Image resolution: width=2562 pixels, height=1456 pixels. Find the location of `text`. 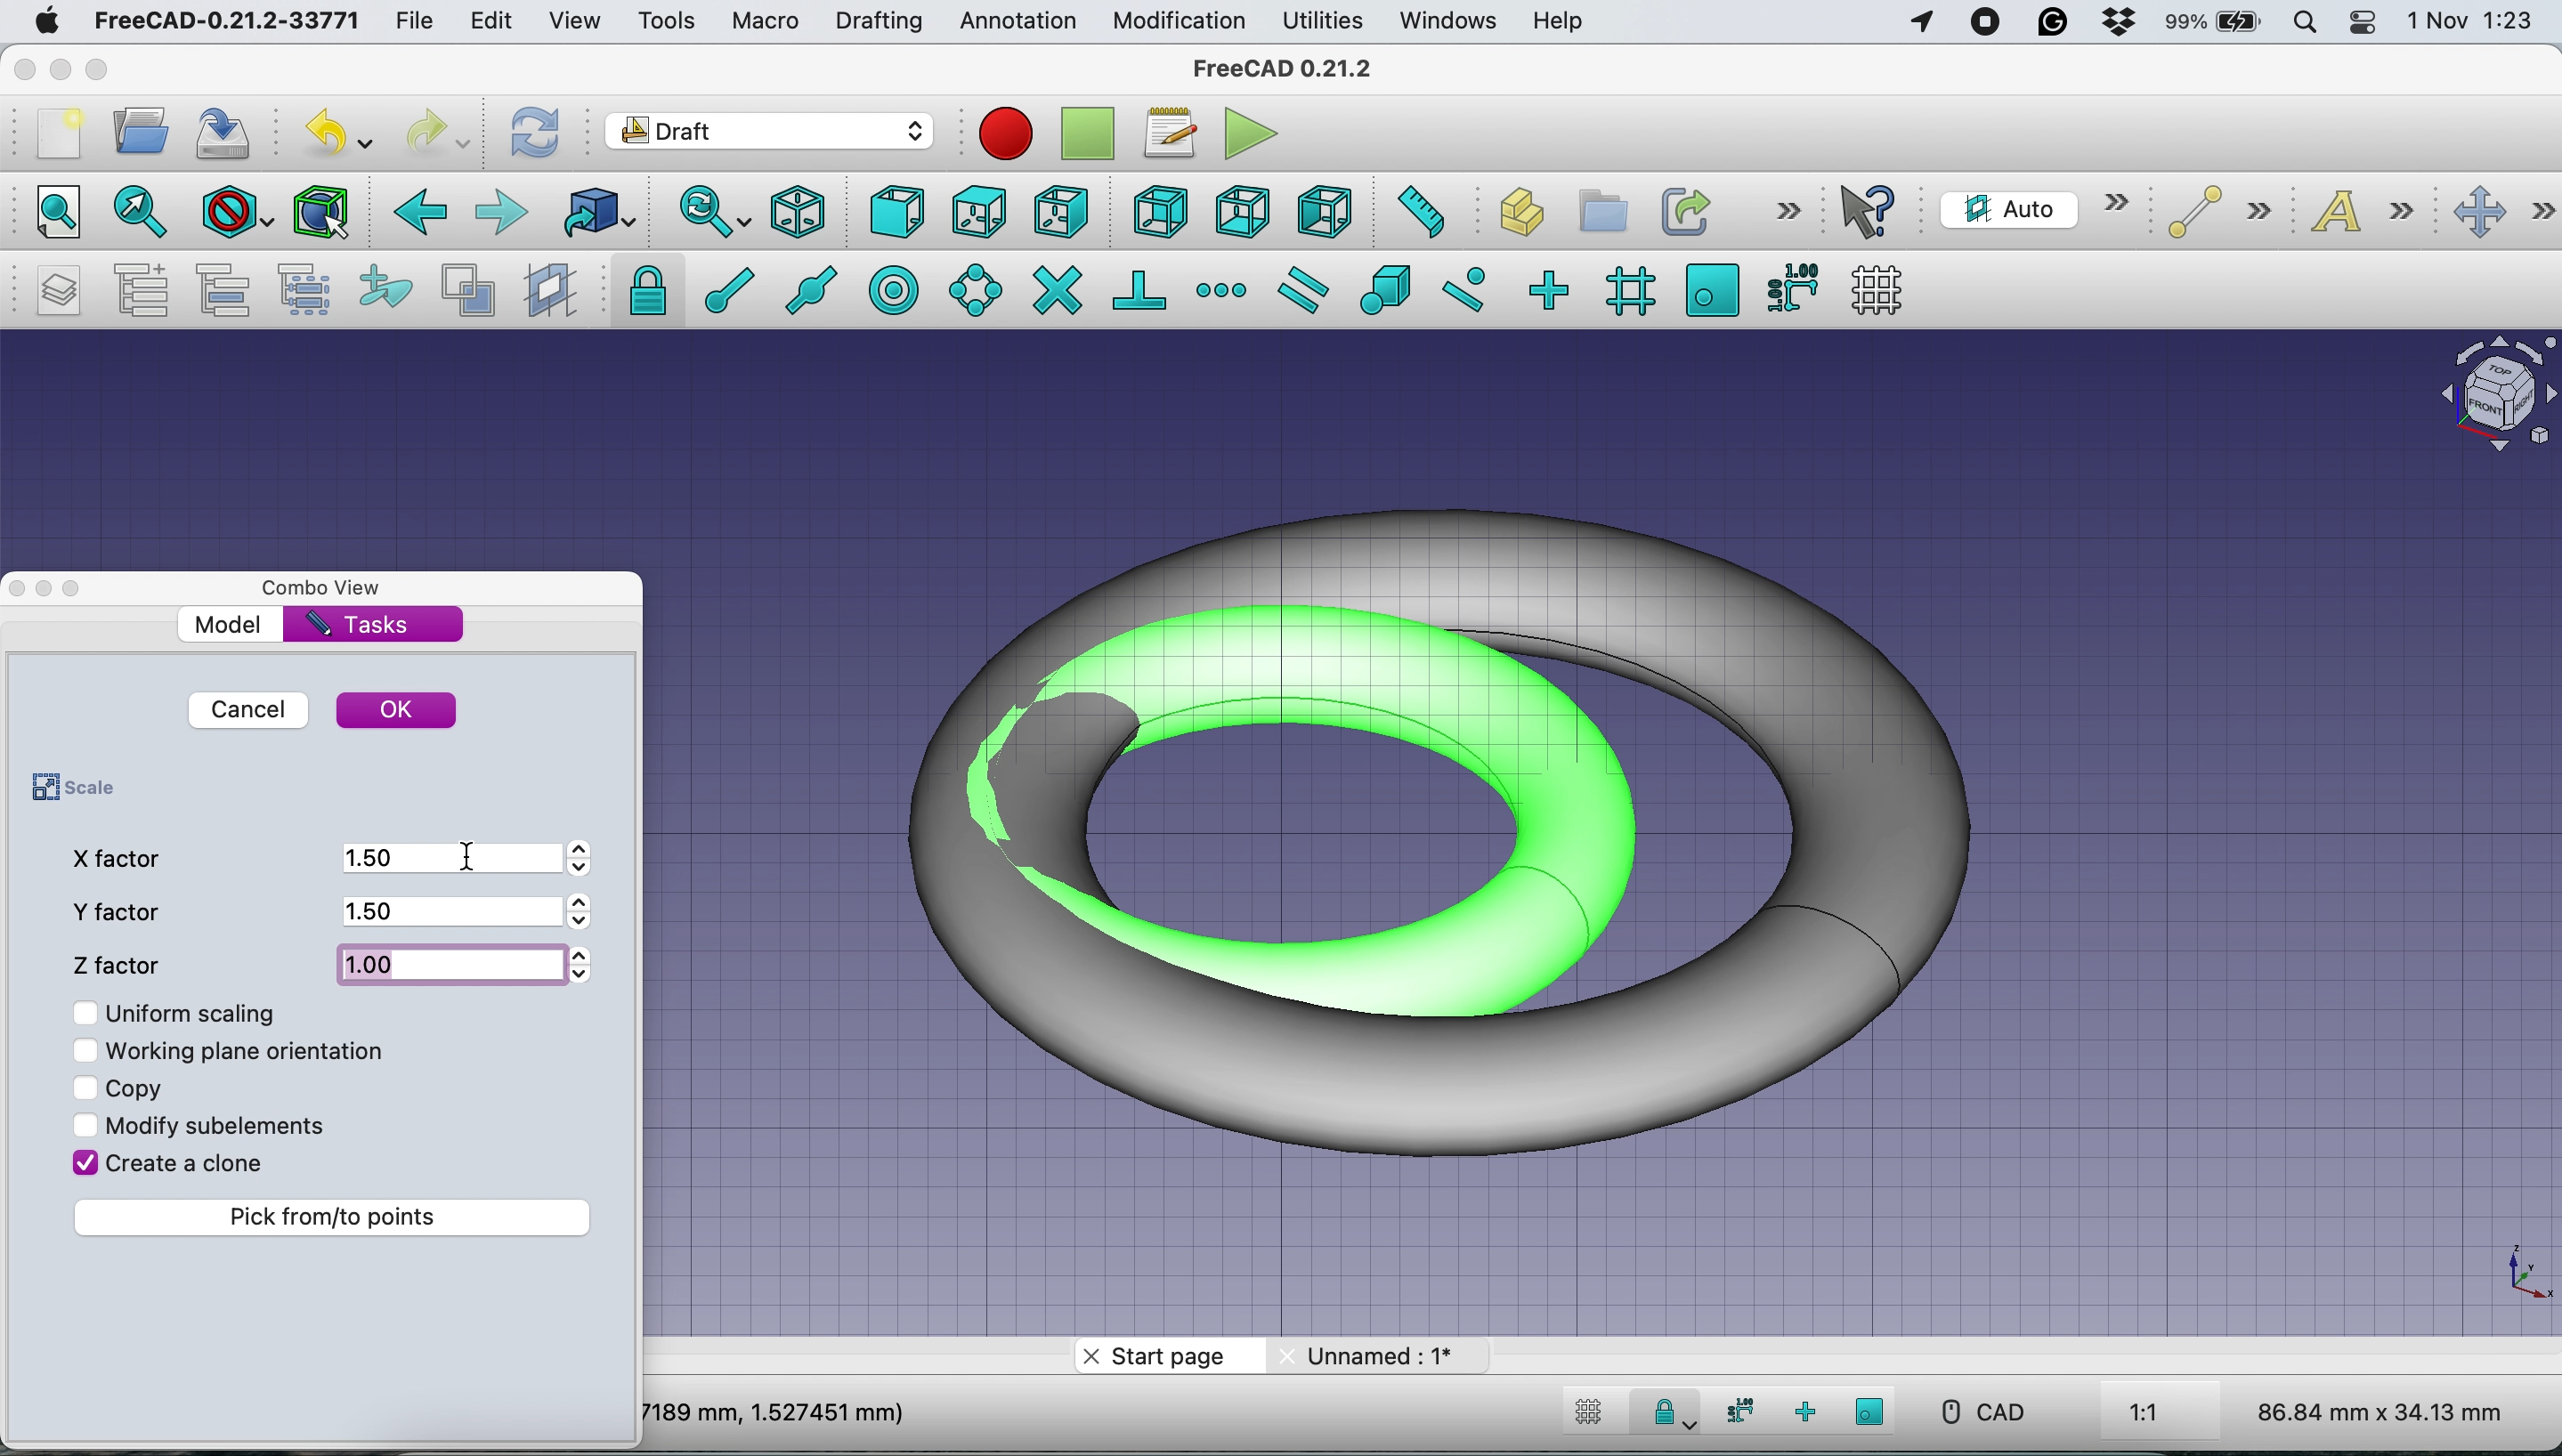

text is located at coordinates (2366, 215).